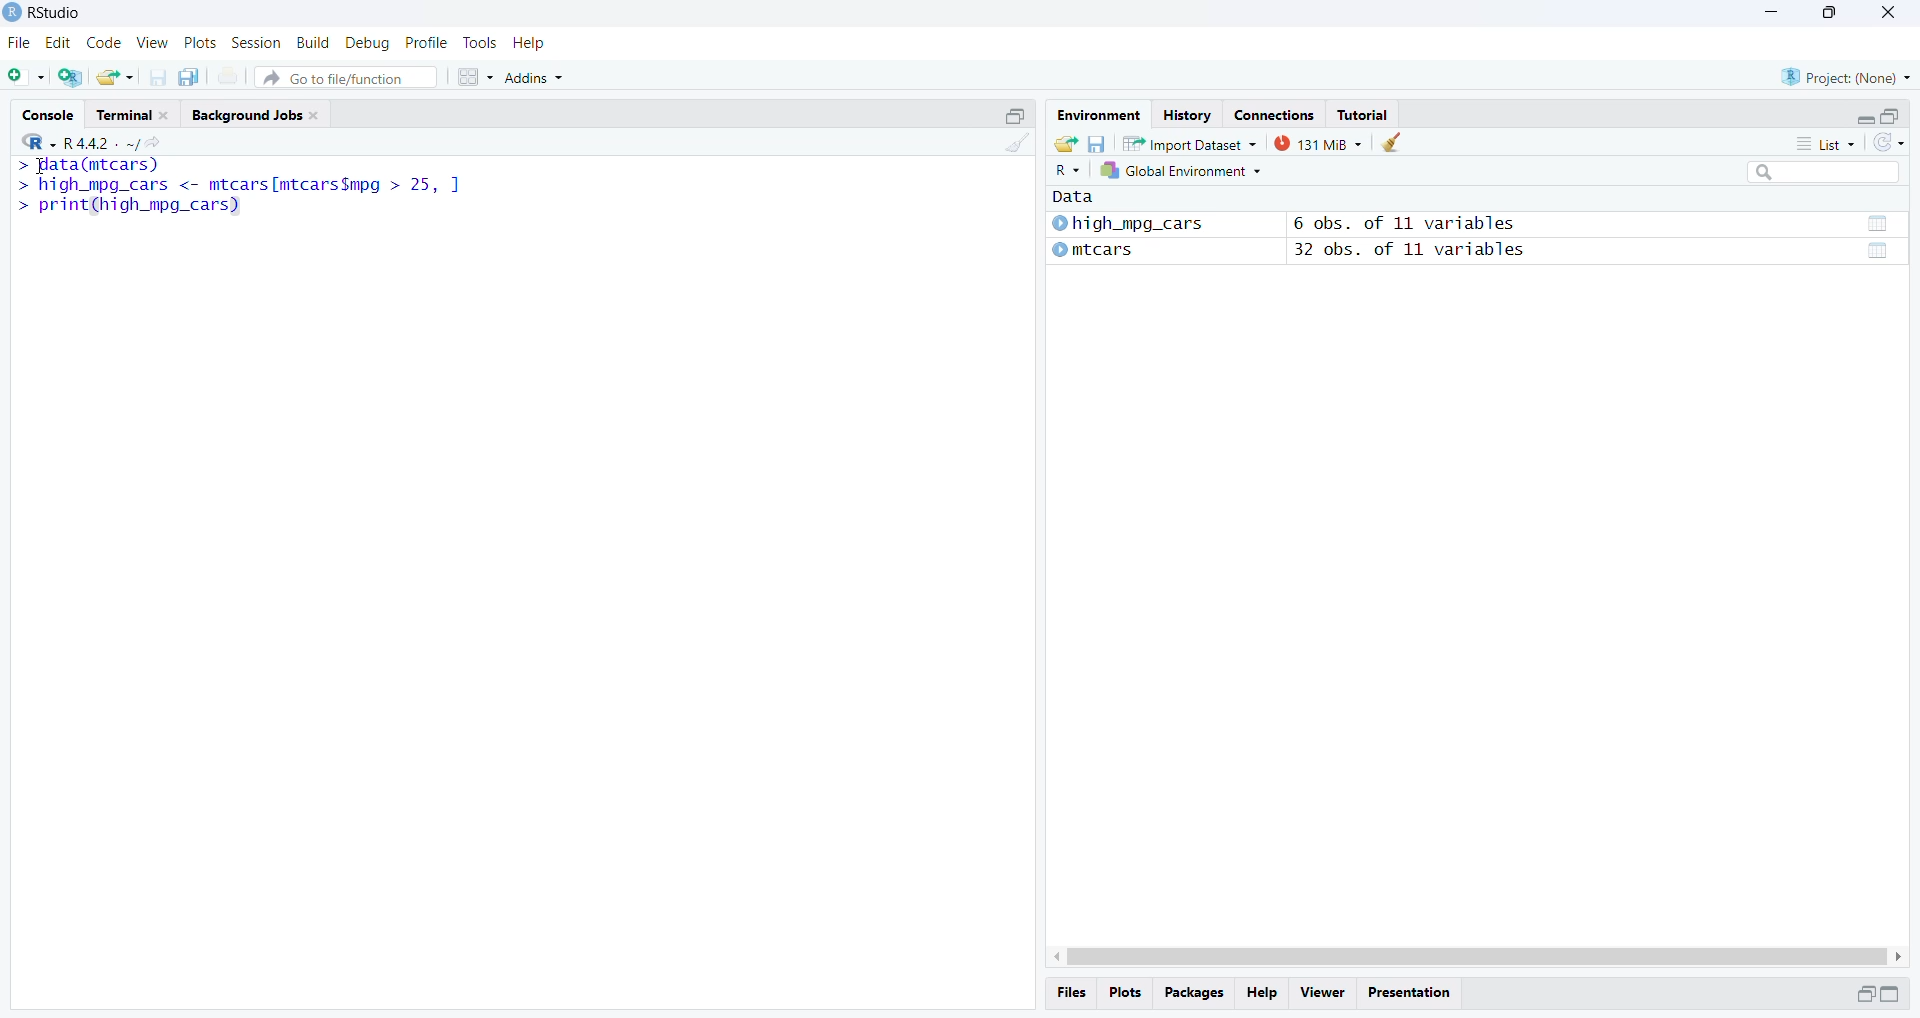 This screenshot has width=1920, height=1018. What do you see at coordinates (1889, 143) in the screenshot?
I see `refresh` at bounding box center [1889, 143].